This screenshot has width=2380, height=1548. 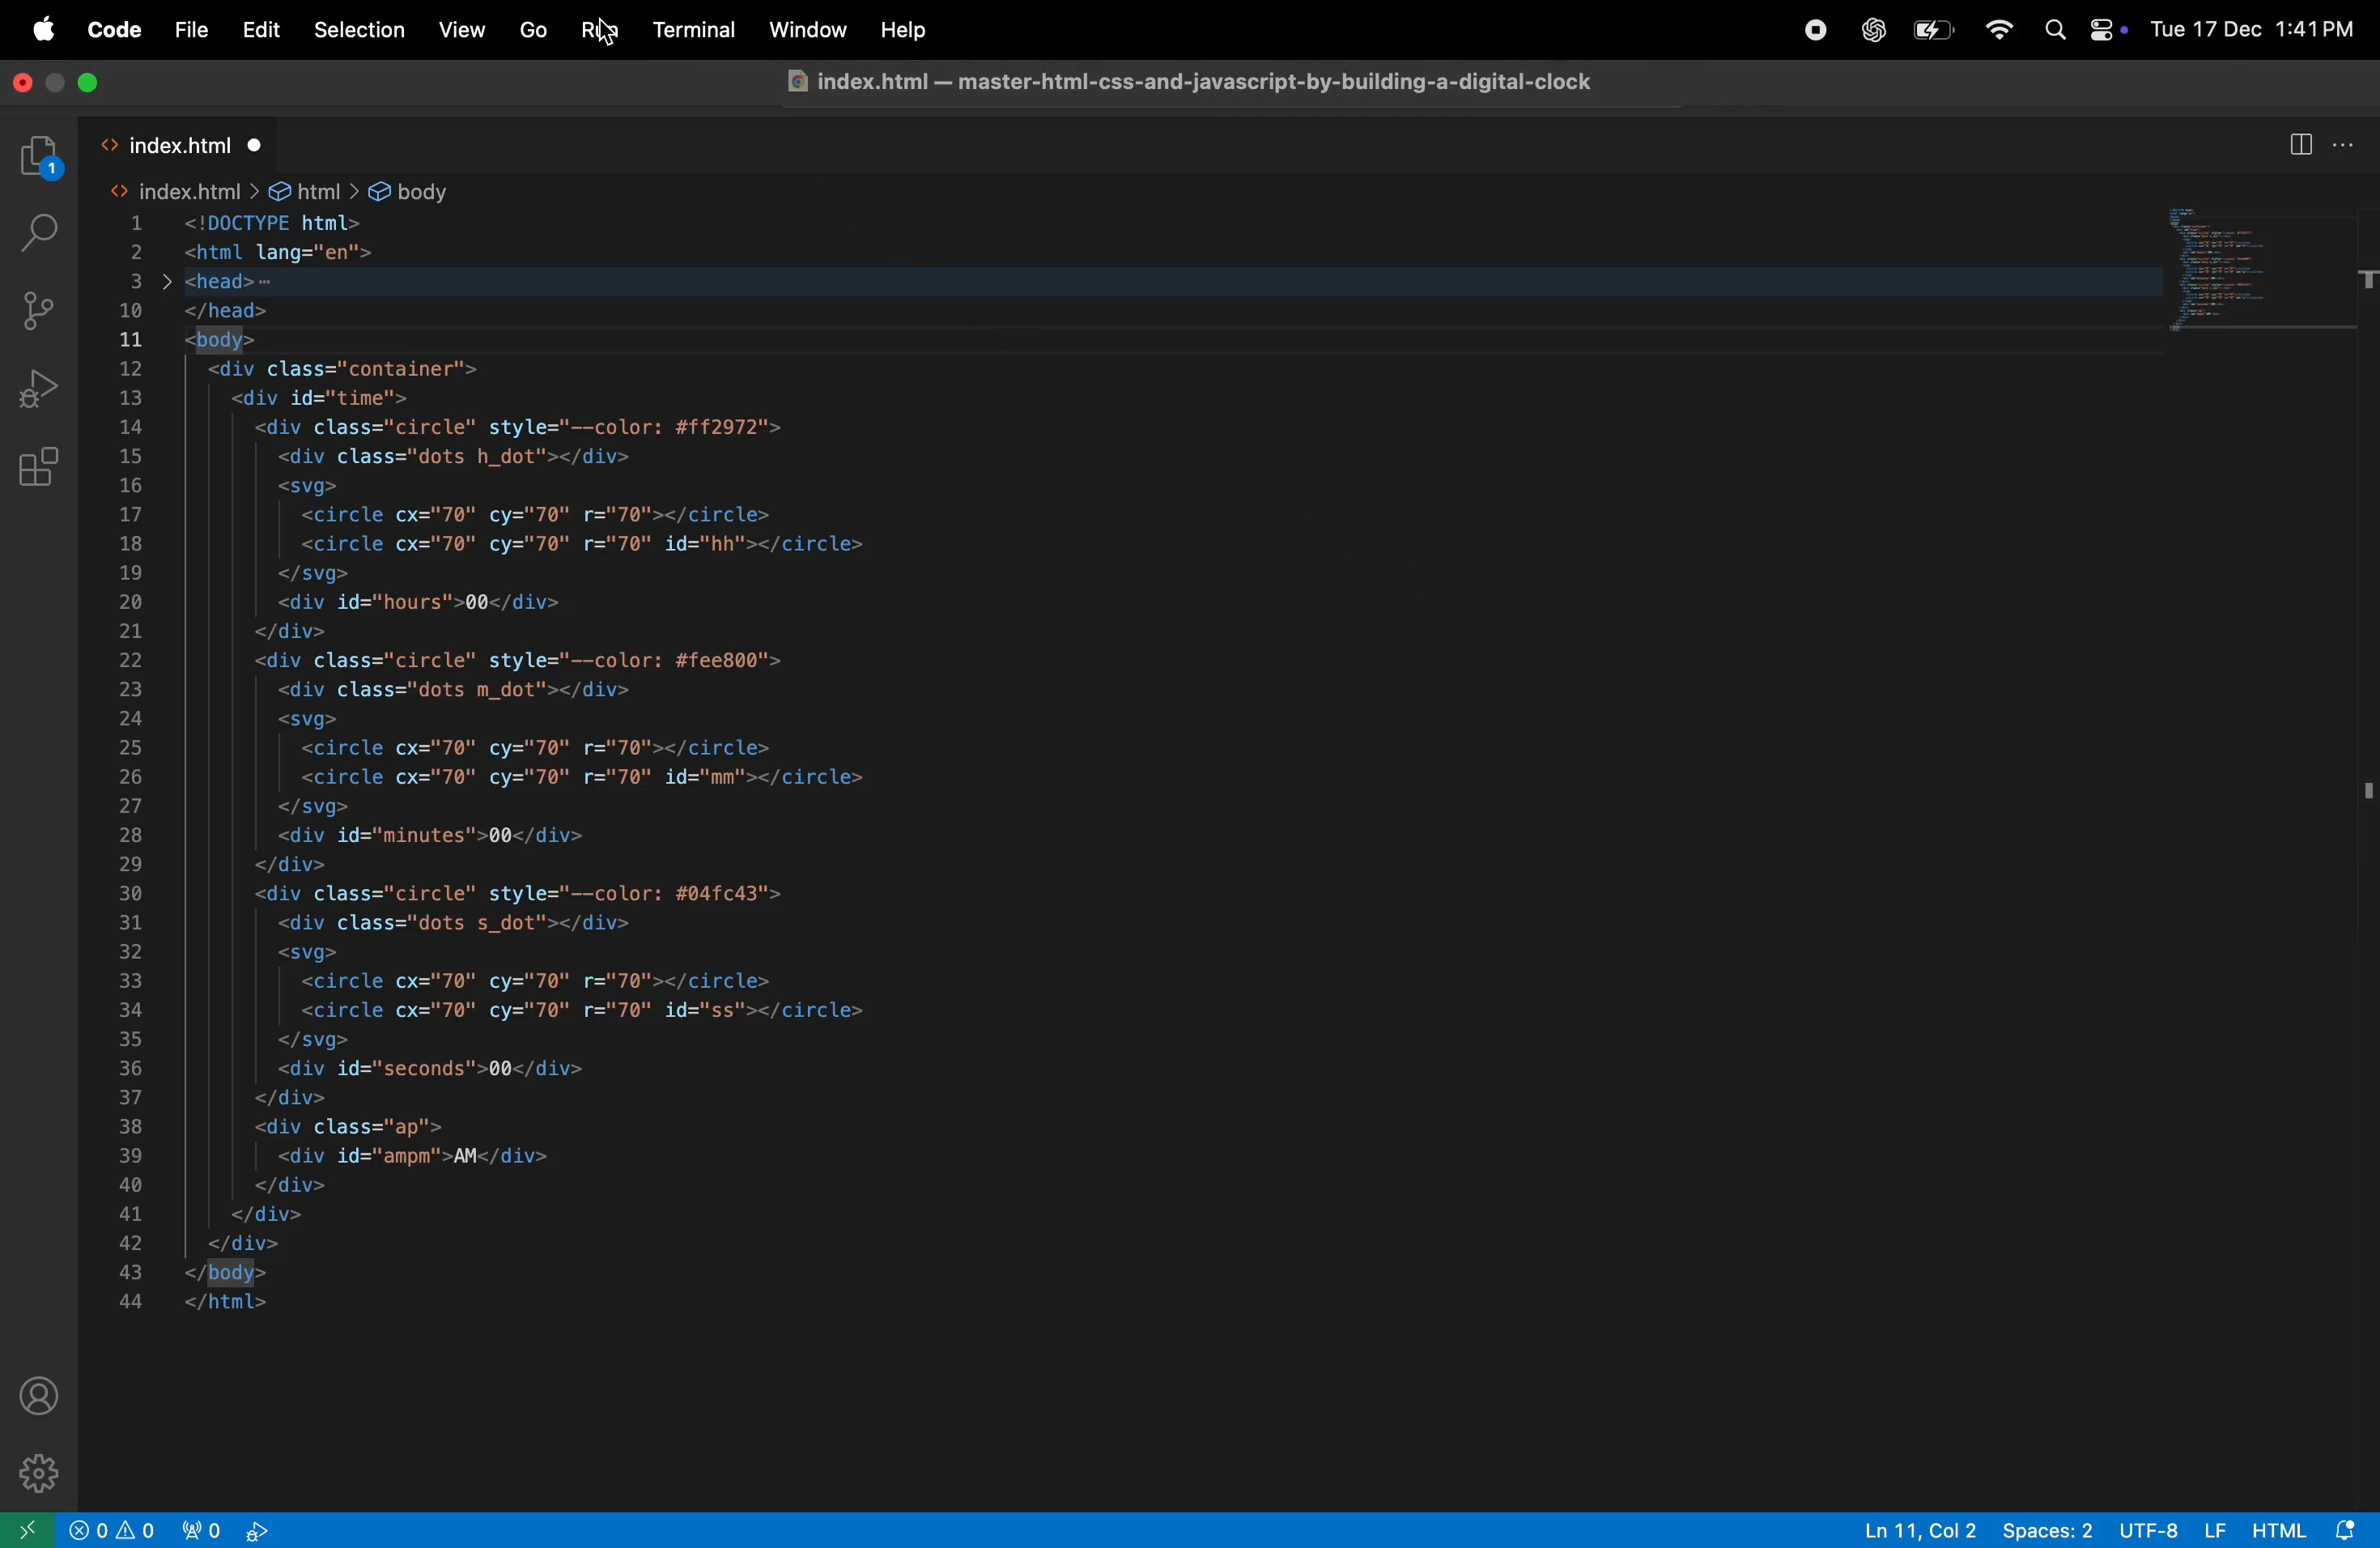 I want to click on split terminal, so click(x=2300, y=143).